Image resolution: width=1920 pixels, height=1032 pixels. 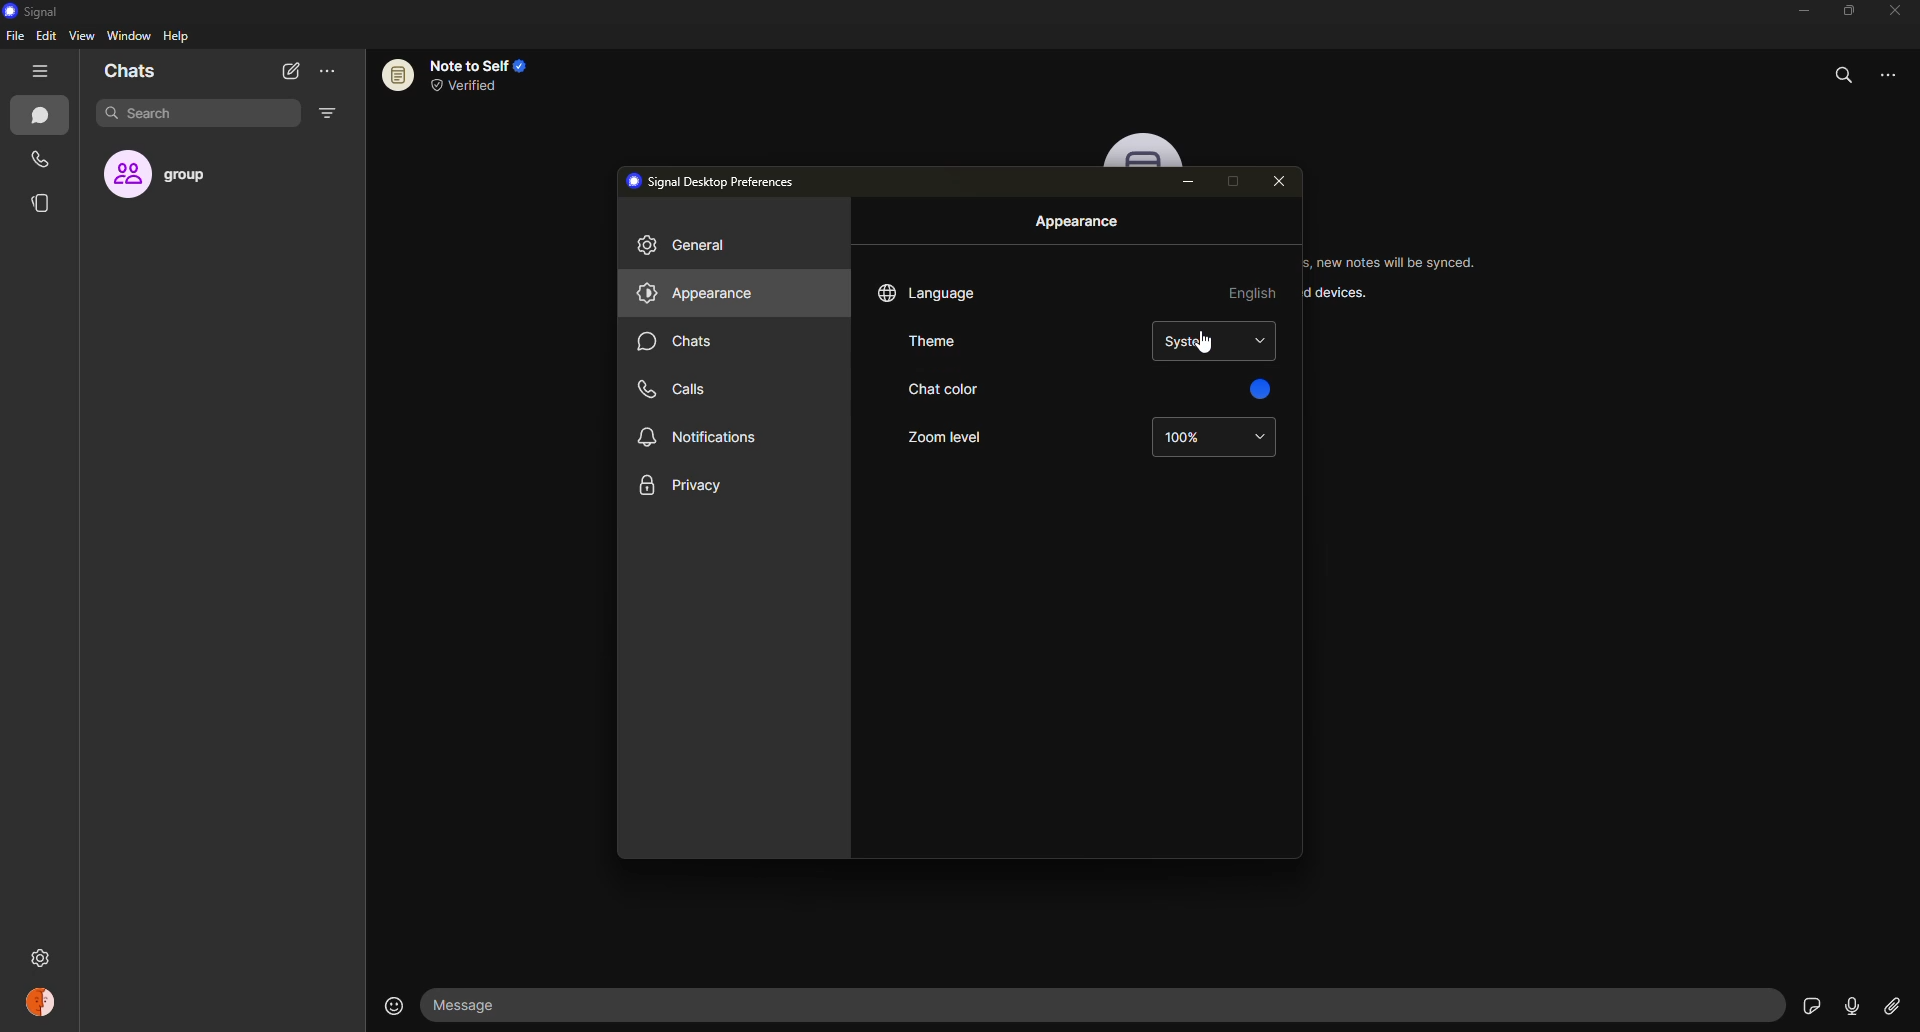 What do you see at coordinates (46, 203) in the screenshot?
I see `stories` at bounding box center [46, 203].